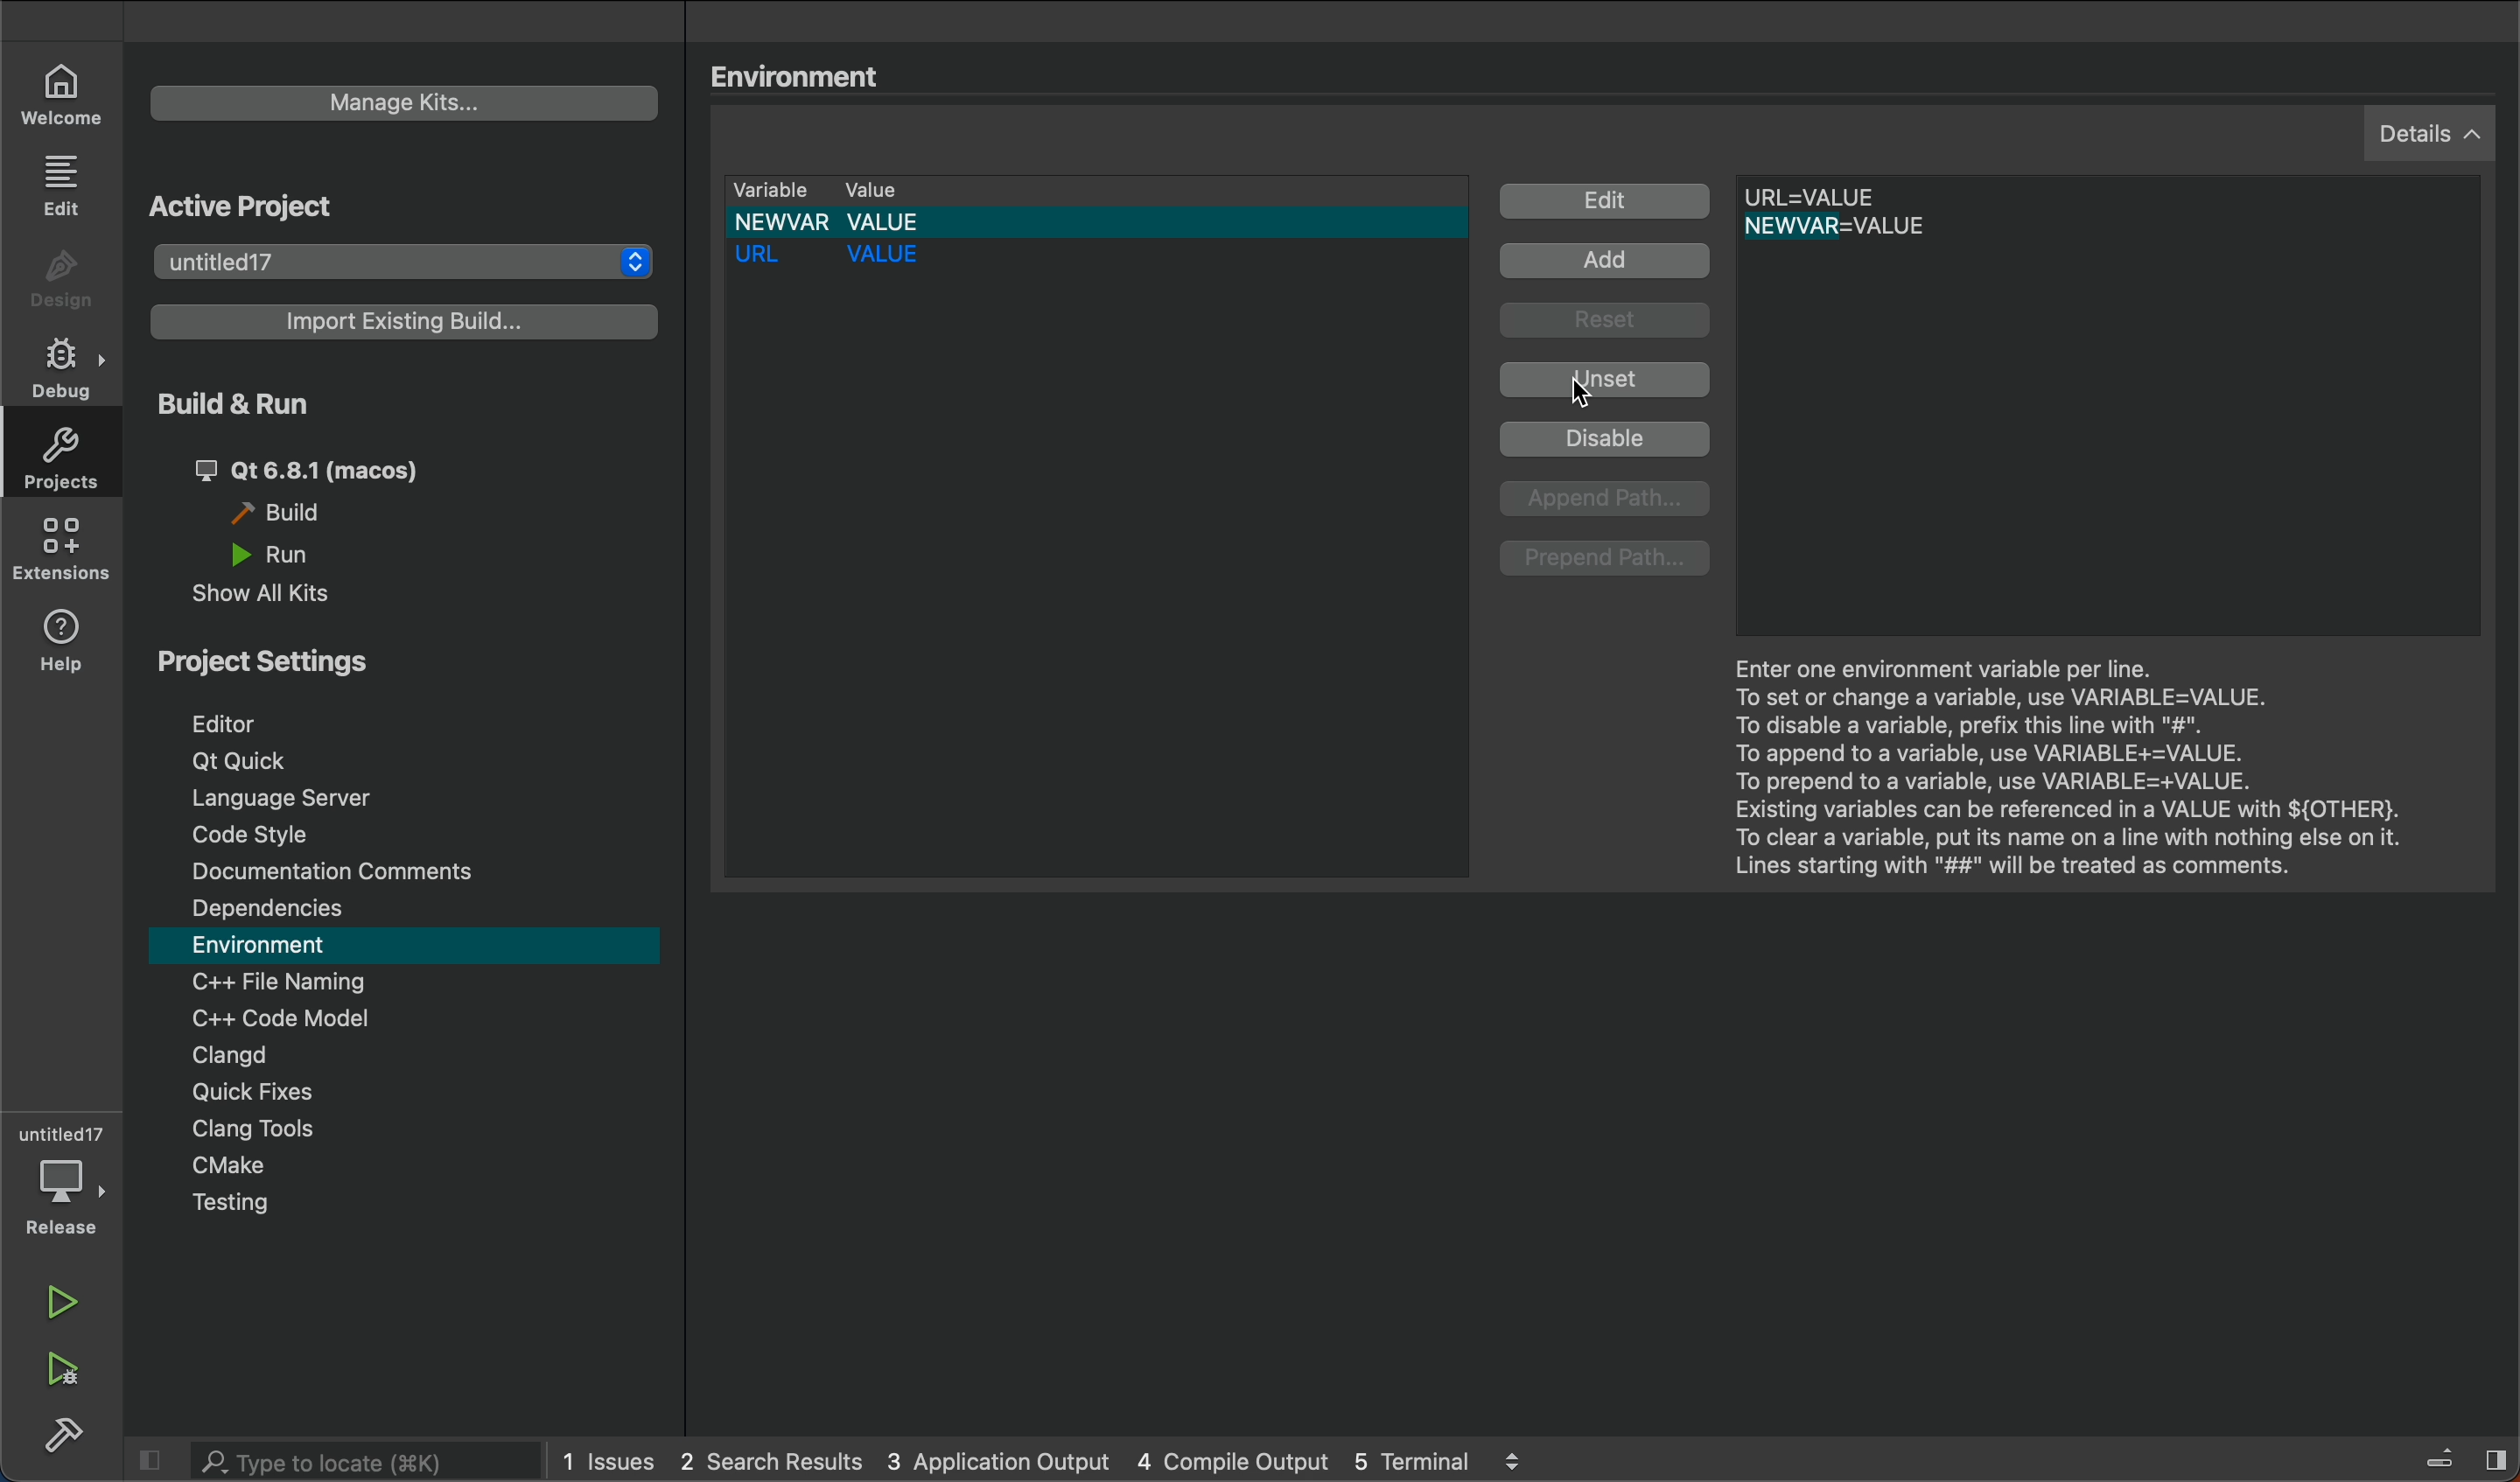 Image resolution: width=2520 pixels, height=1482 pixels. I want to click on new variables , so click(1897, 216).